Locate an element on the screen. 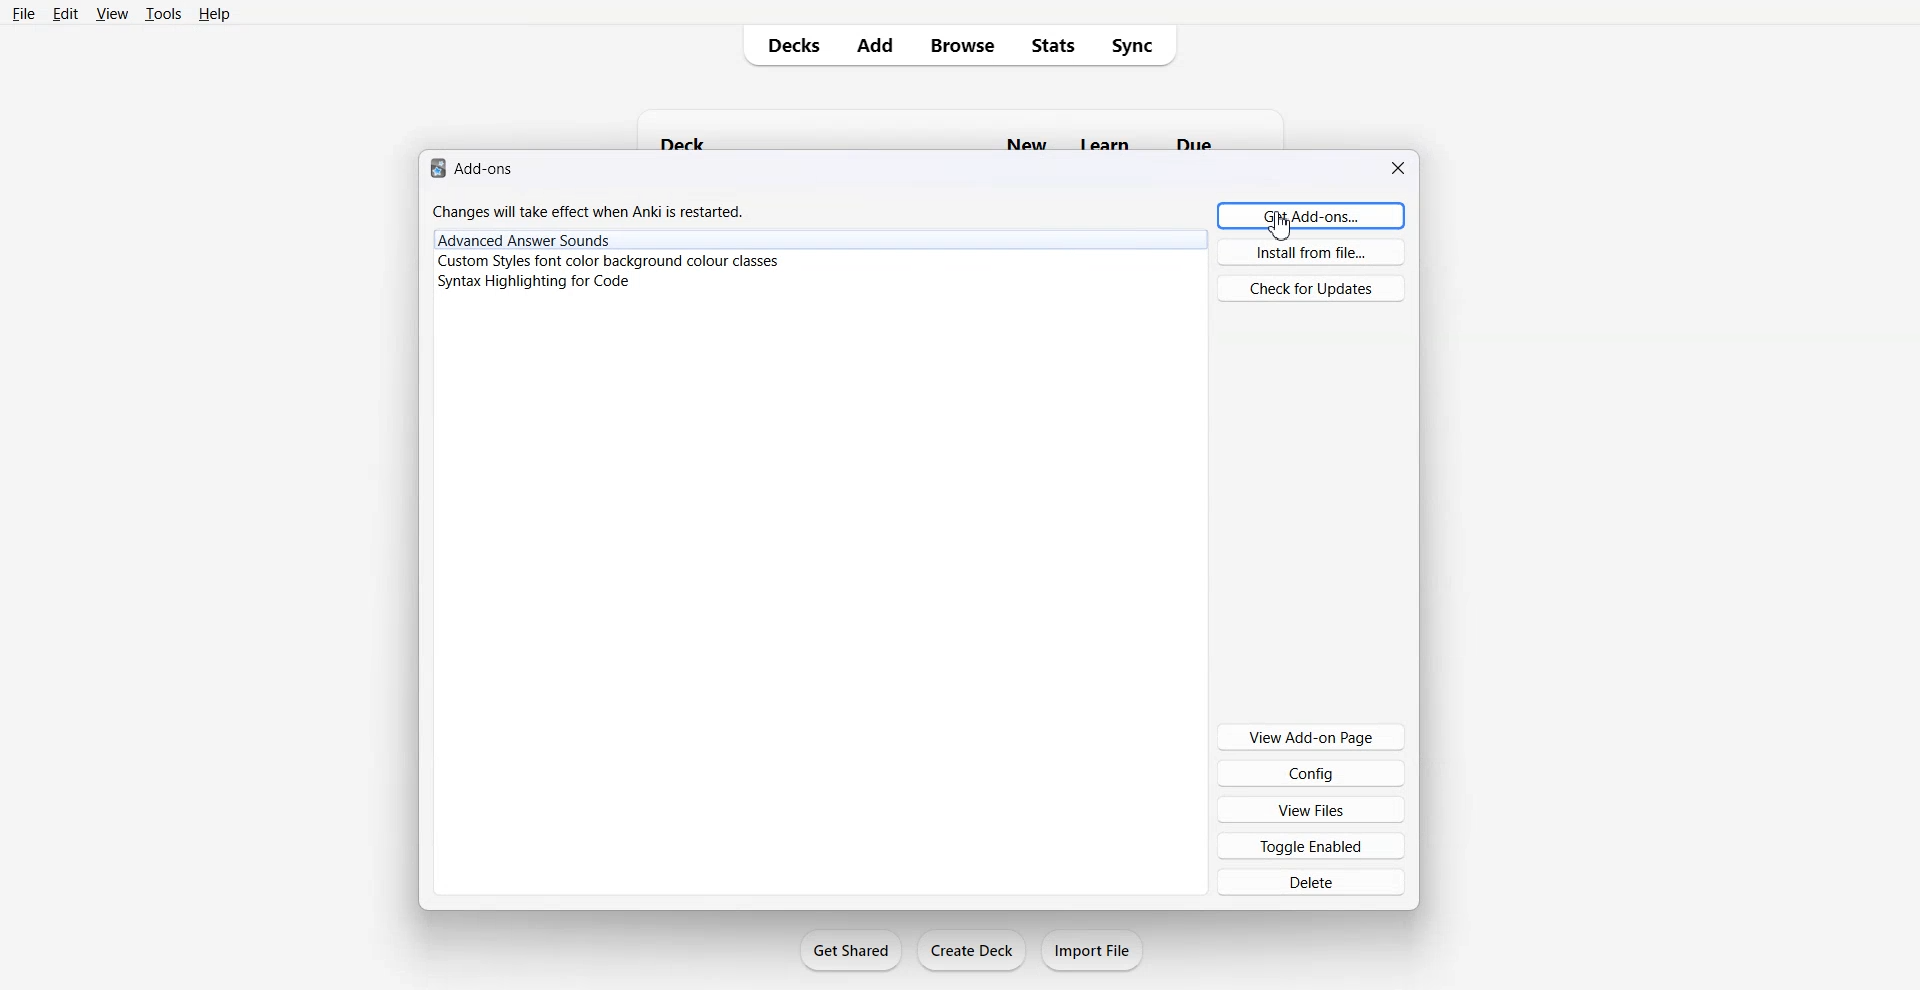  Plugins is located at coordinates (819, 284).